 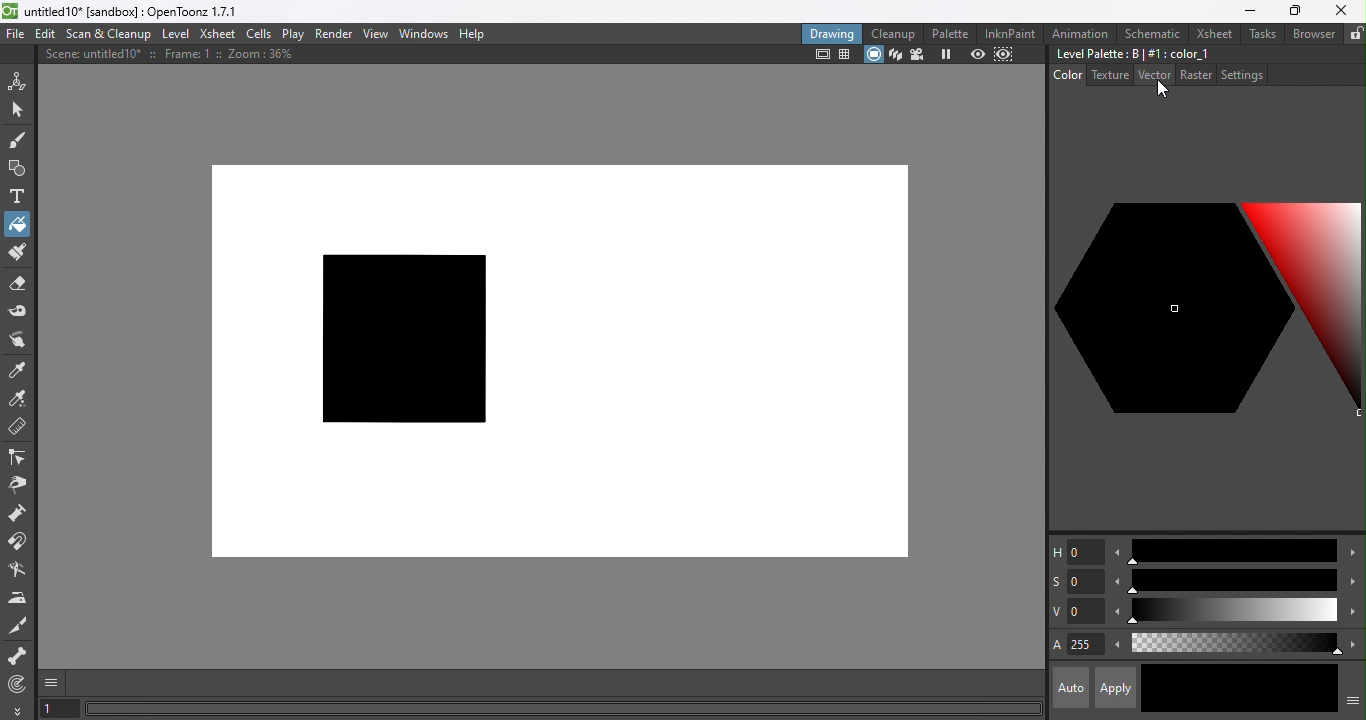 I want to click on A, so click(x=1077, y=646).